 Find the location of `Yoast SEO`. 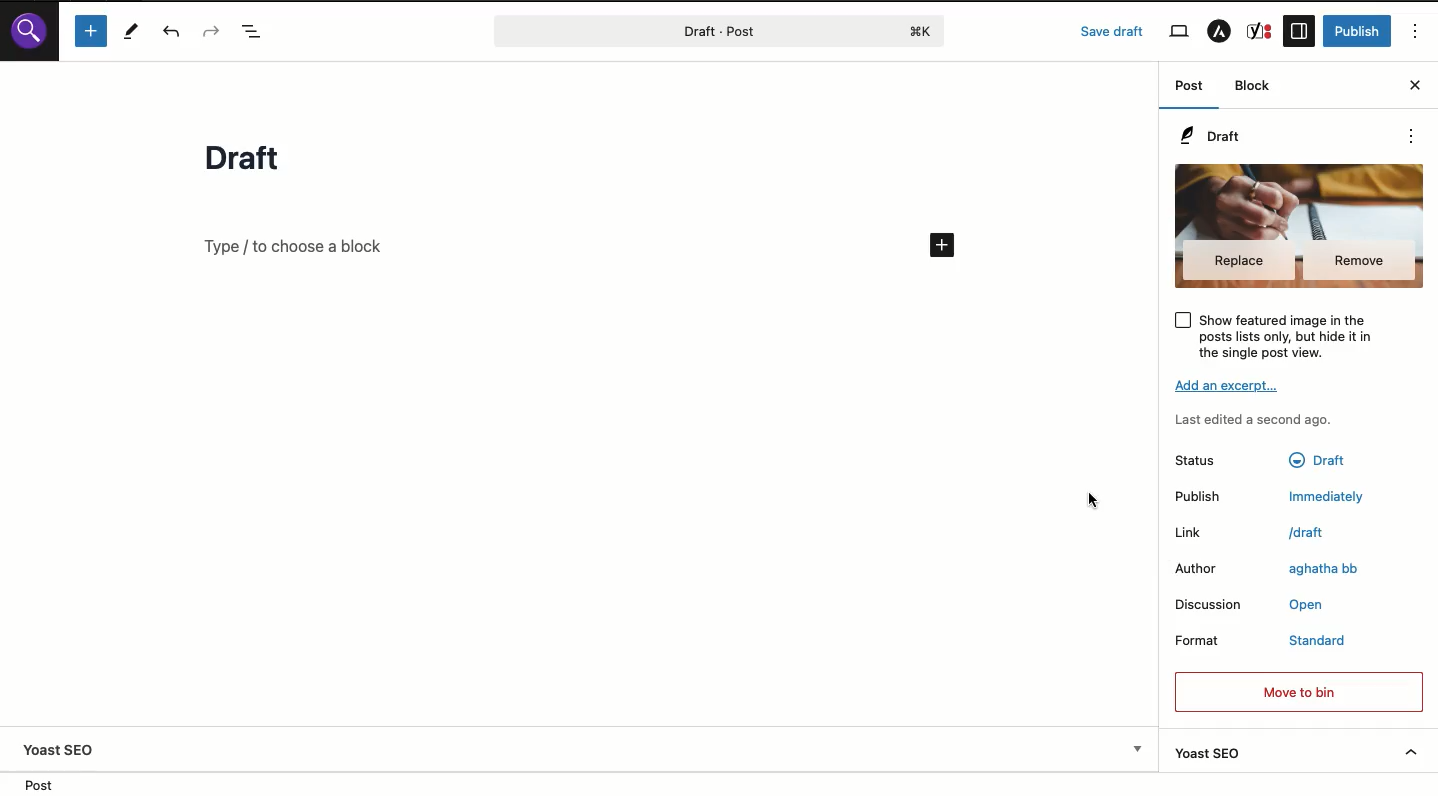

Yoast SEO is located at coordinates (1301, 752).